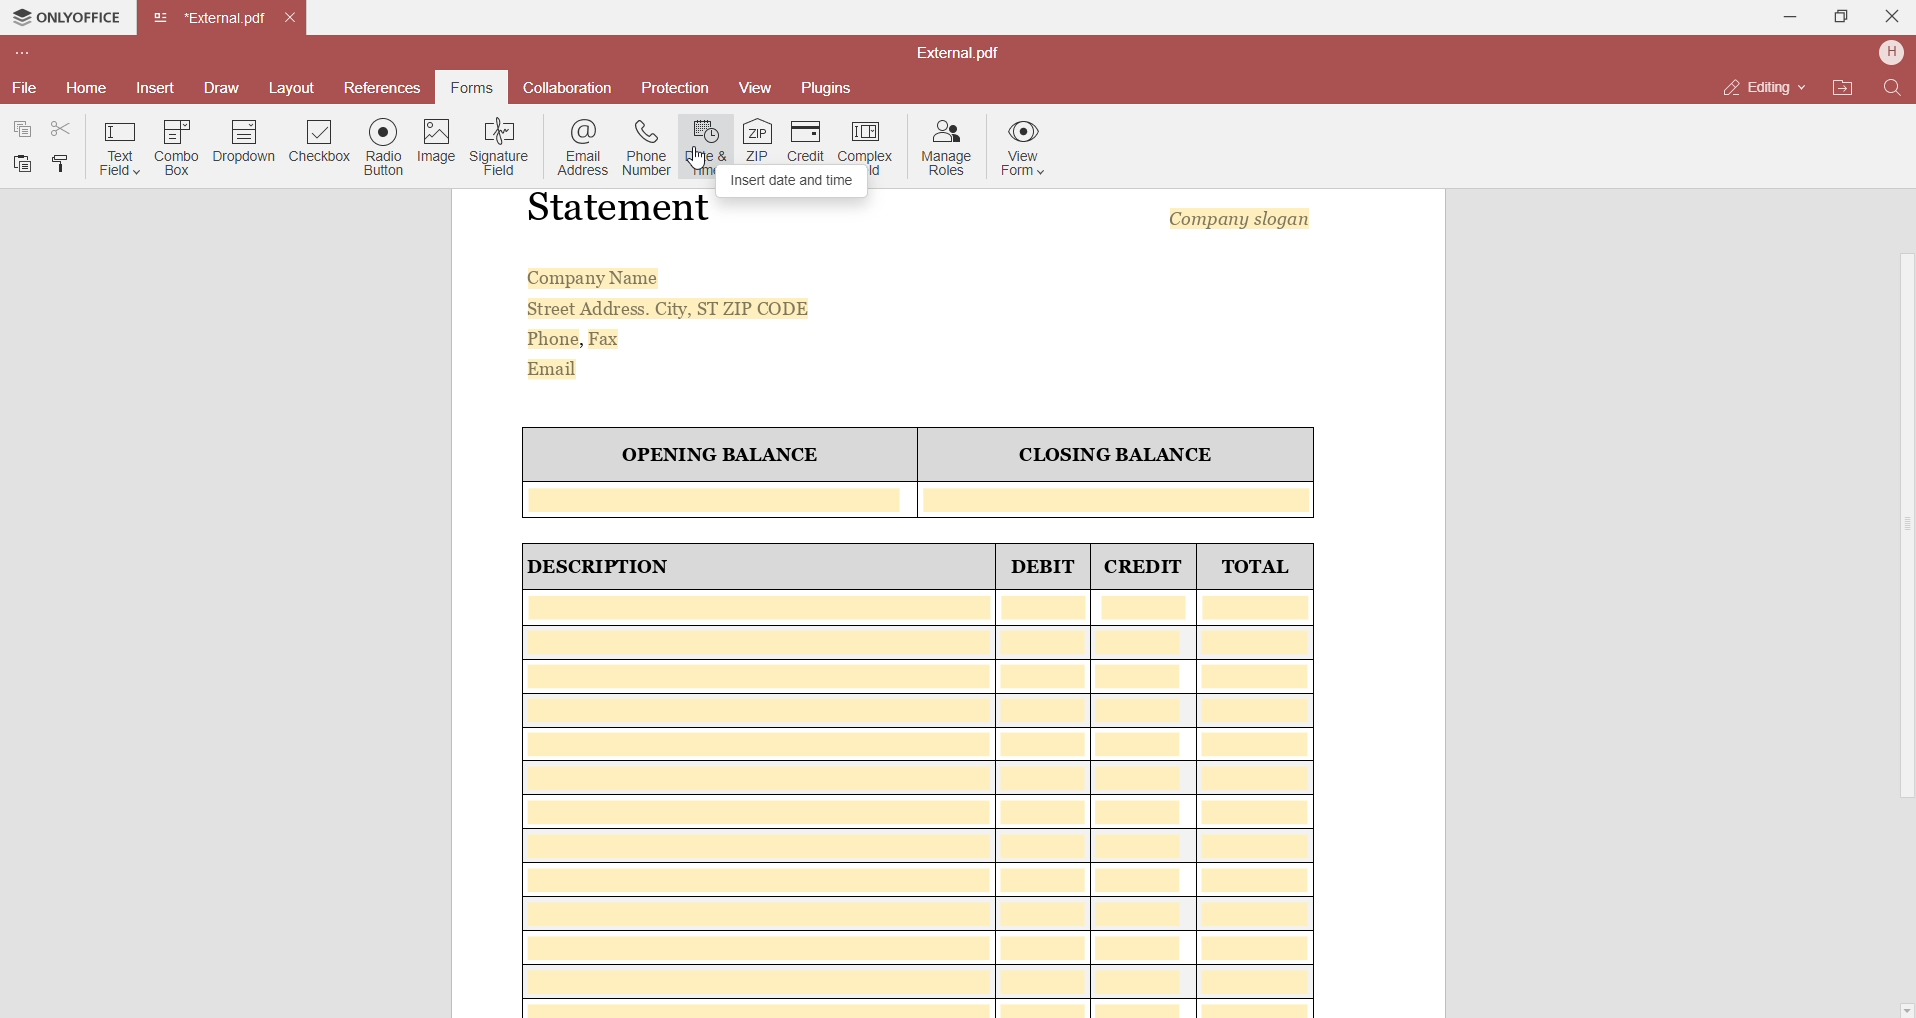 The height and width of the screenshot is (1018, 1916). What do you see at coordinates (293, 15) in the screenshot?
I see `Close Tab` at bounding box center [293, 15].